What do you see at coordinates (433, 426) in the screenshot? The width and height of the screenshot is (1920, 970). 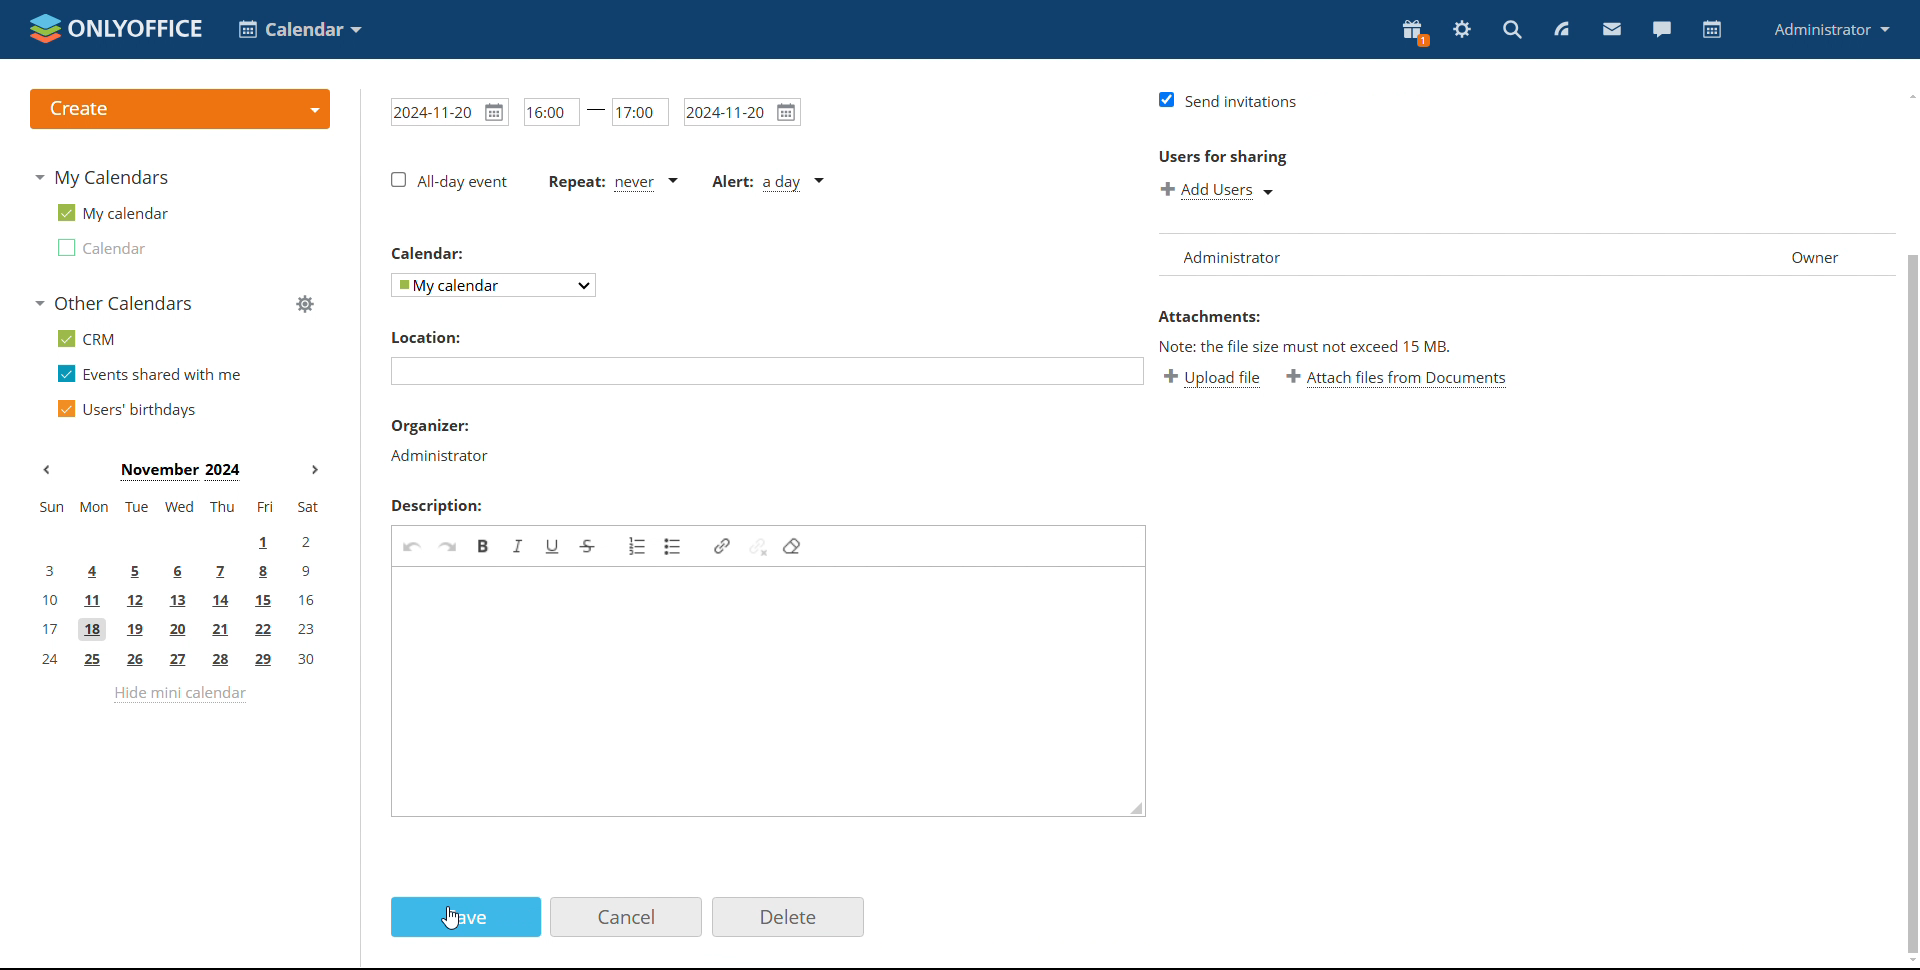 I see `organiser` at bounding box center [433, 426].